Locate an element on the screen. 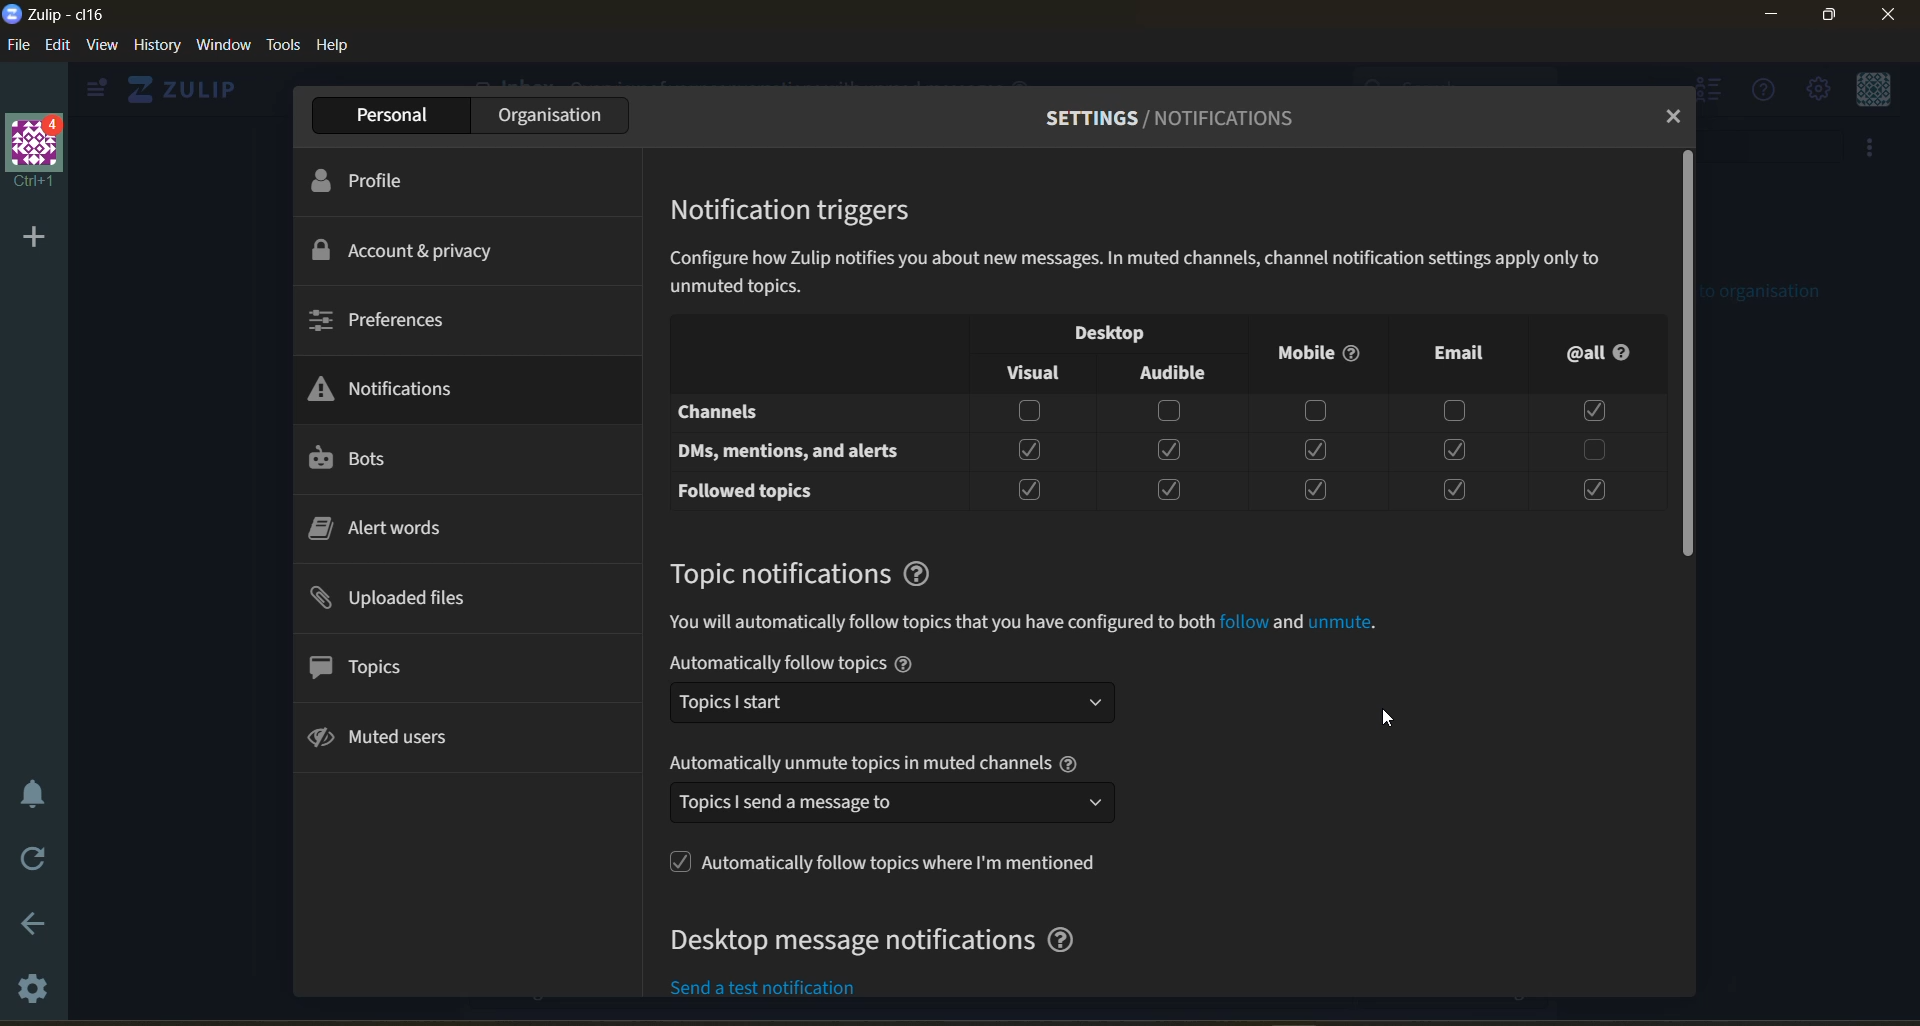 The width and height of the screenshot is (1920, 1026). Checkbox is located at coordinates (1028, 413).